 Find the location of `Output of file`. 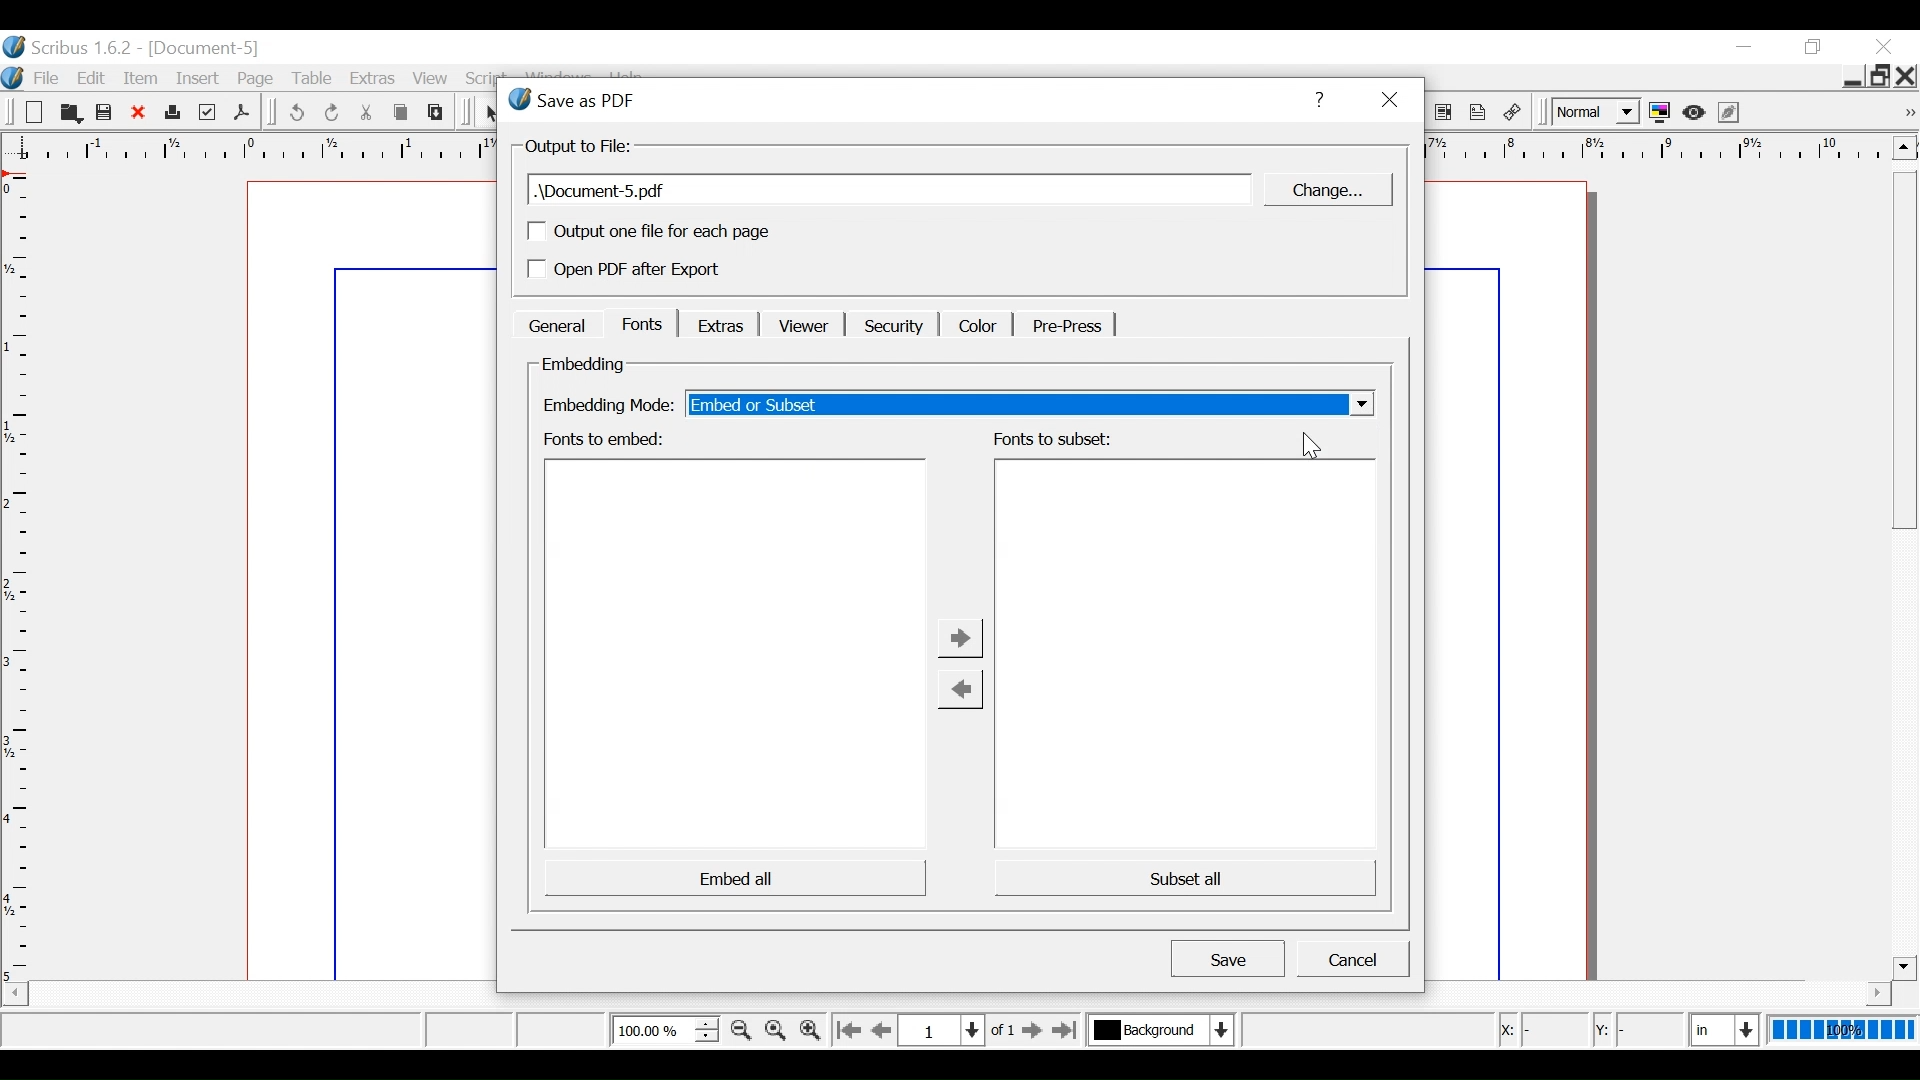

Output of file is located at coordinates (580, 147).